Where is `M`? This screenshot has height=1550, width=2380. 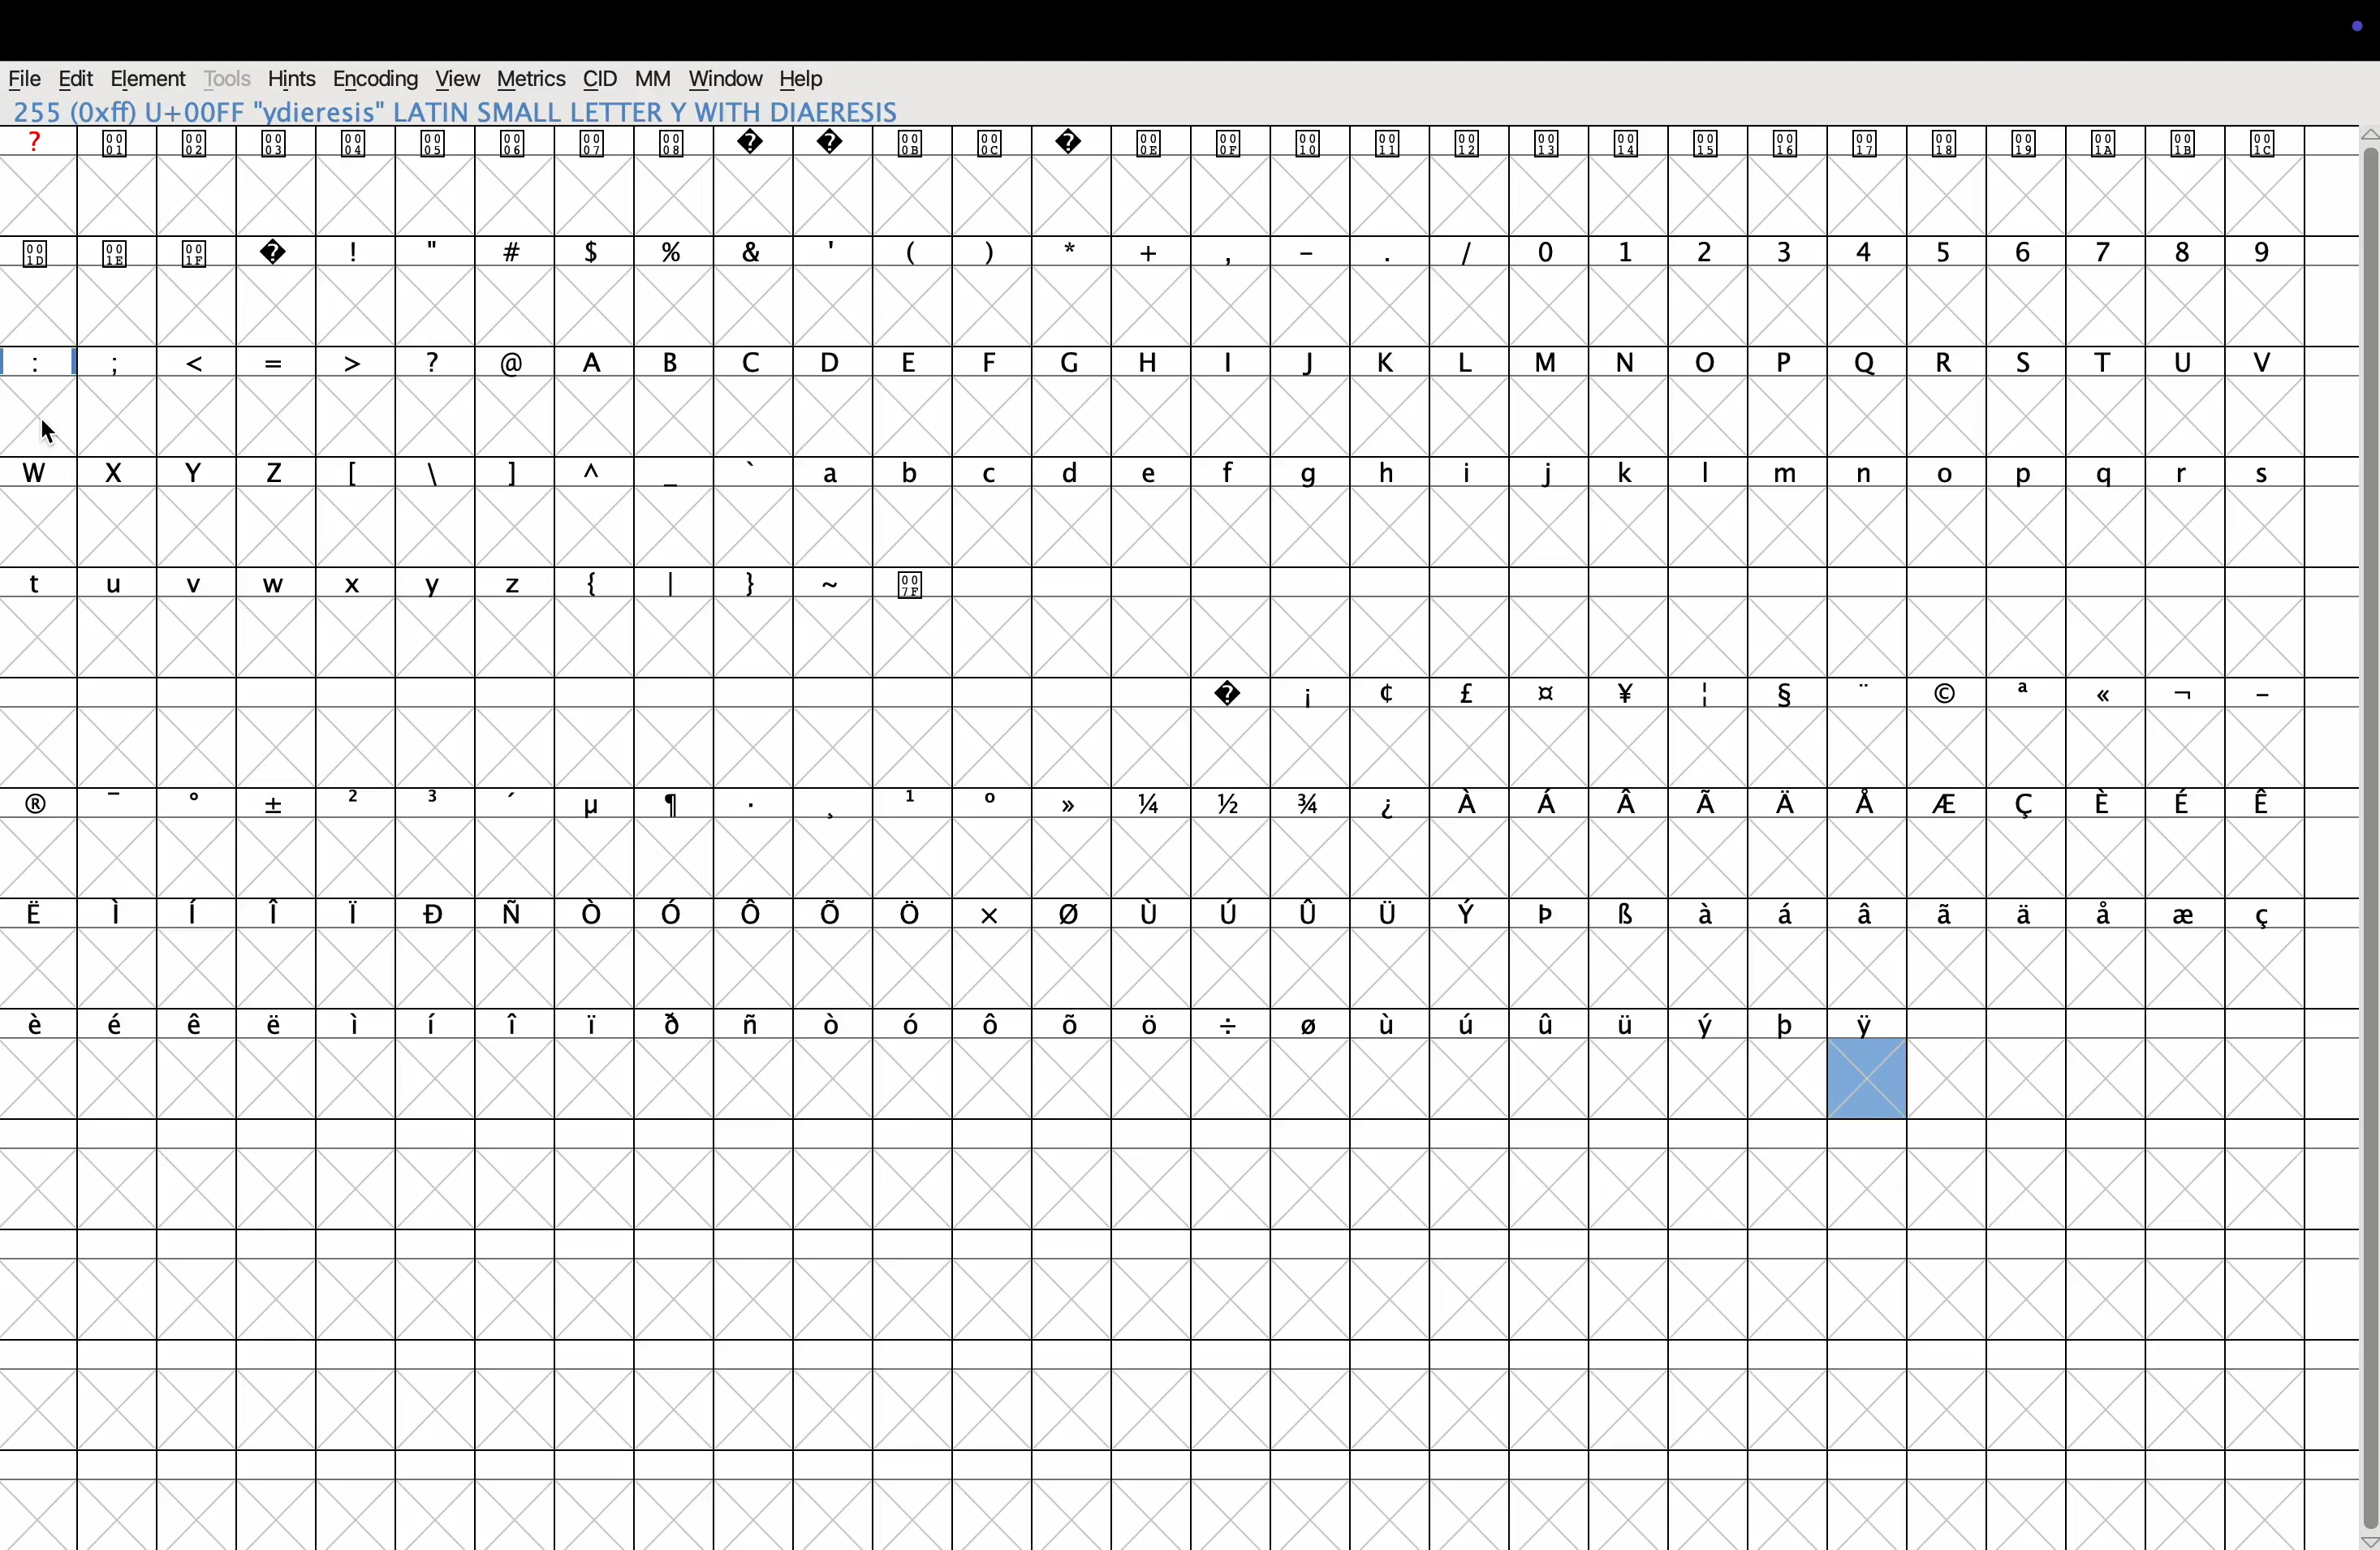
M is located at coordinates (1556, 400).